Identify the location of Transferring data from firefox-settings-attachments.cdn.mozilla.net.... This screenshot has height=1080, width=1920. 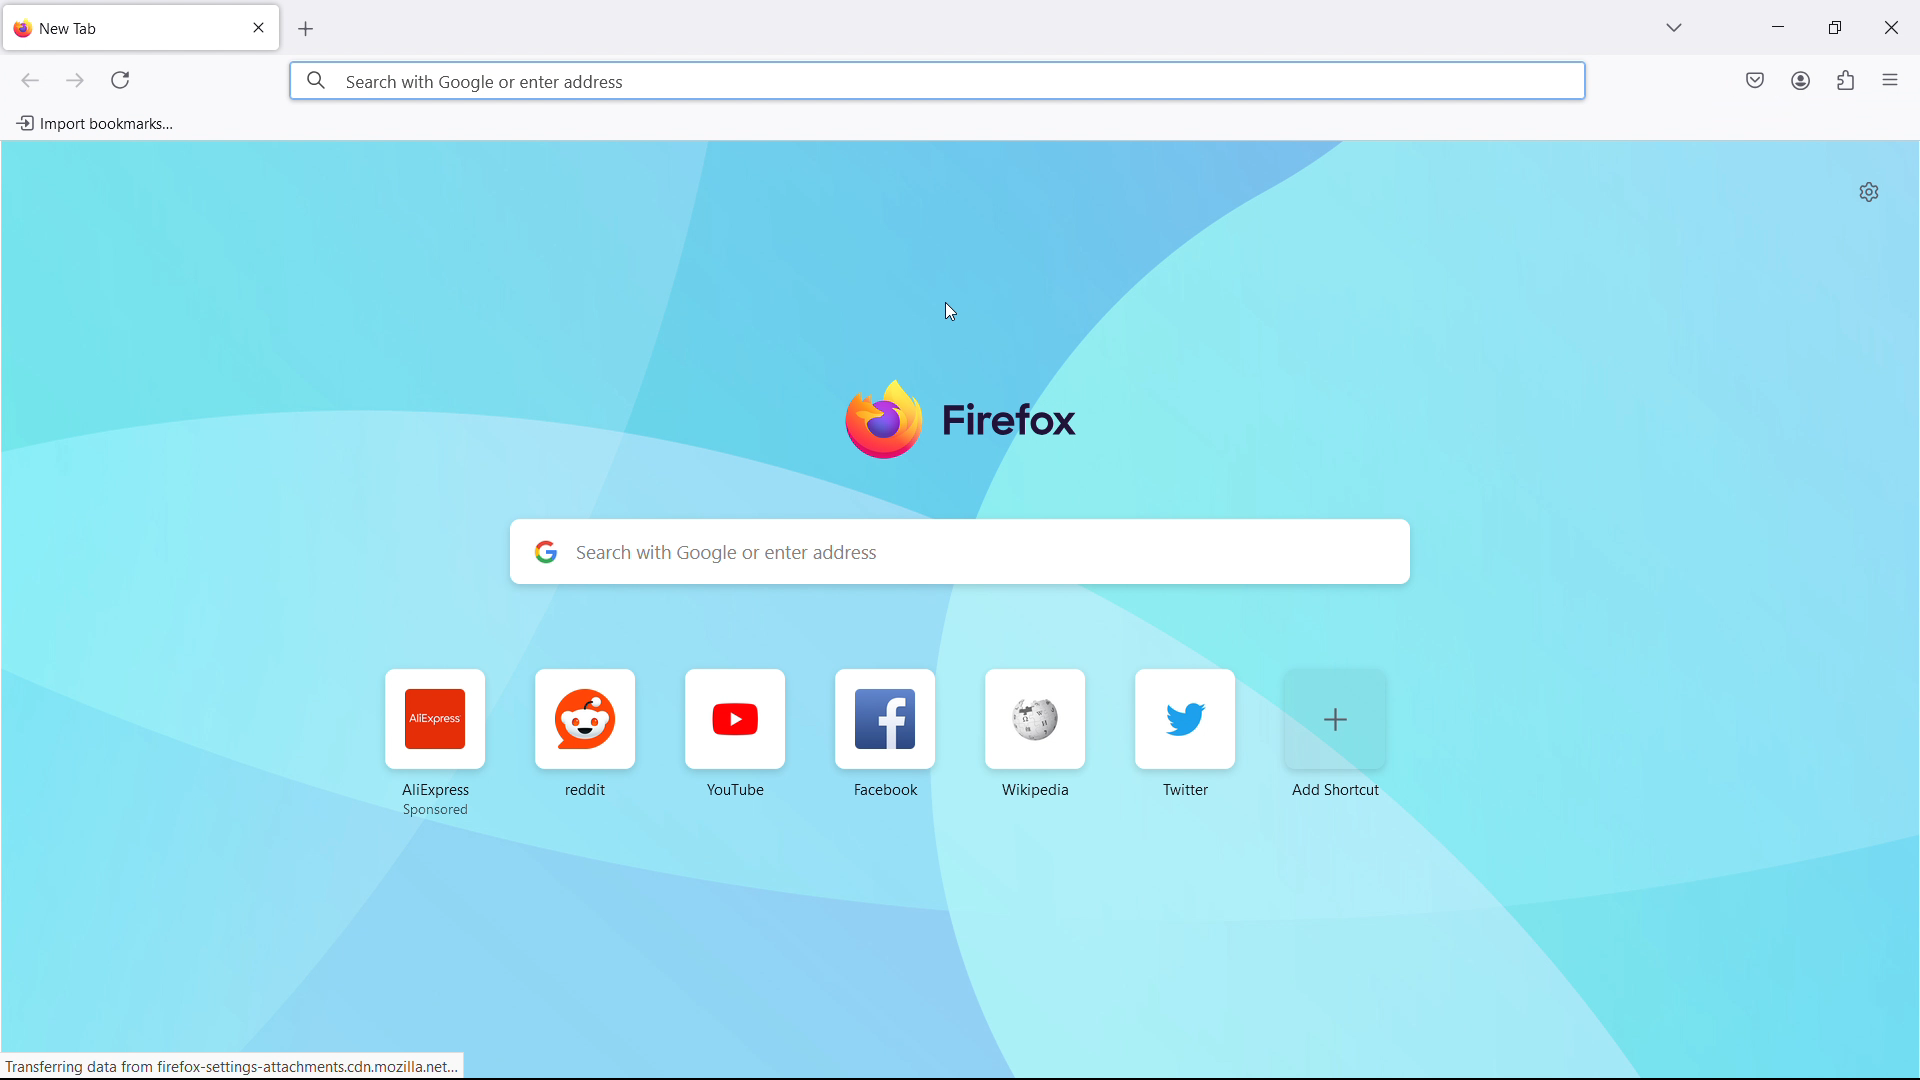
(232, 1064).